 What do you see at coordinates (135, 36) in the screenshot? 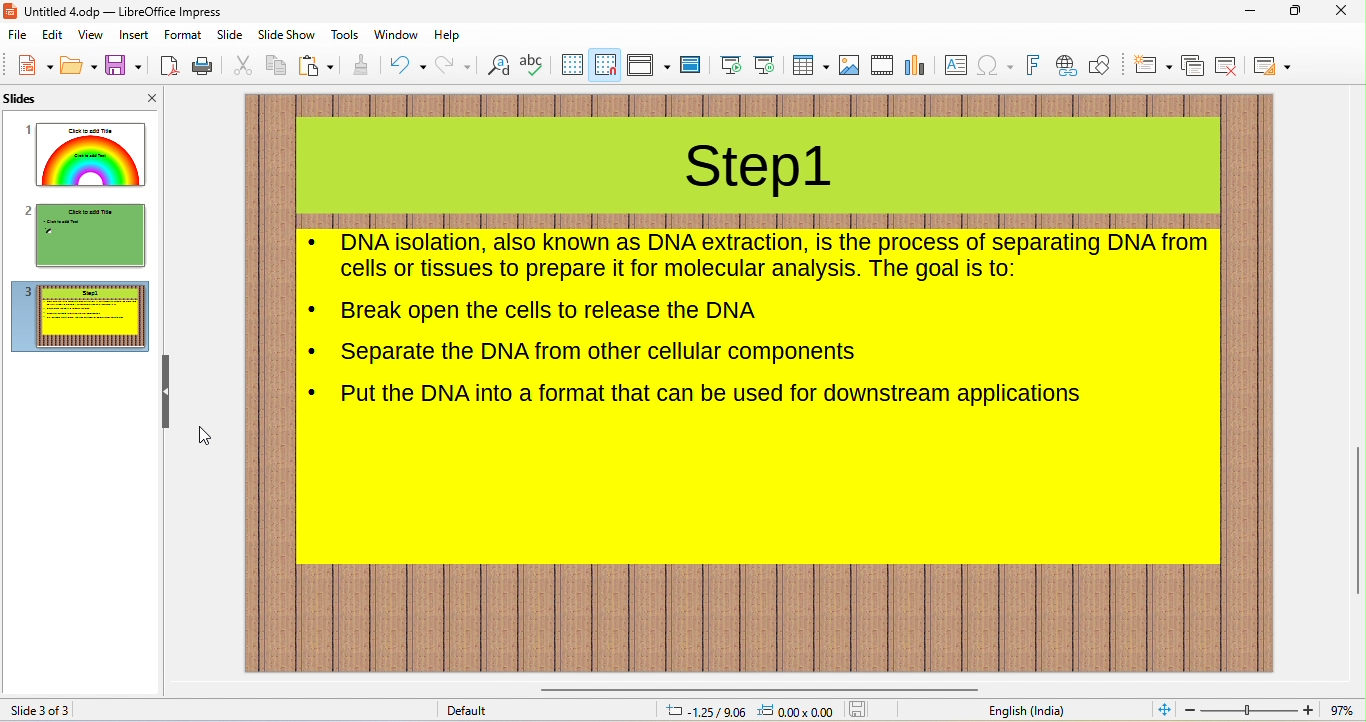
I see `insert` at bounding box center [135, 36].